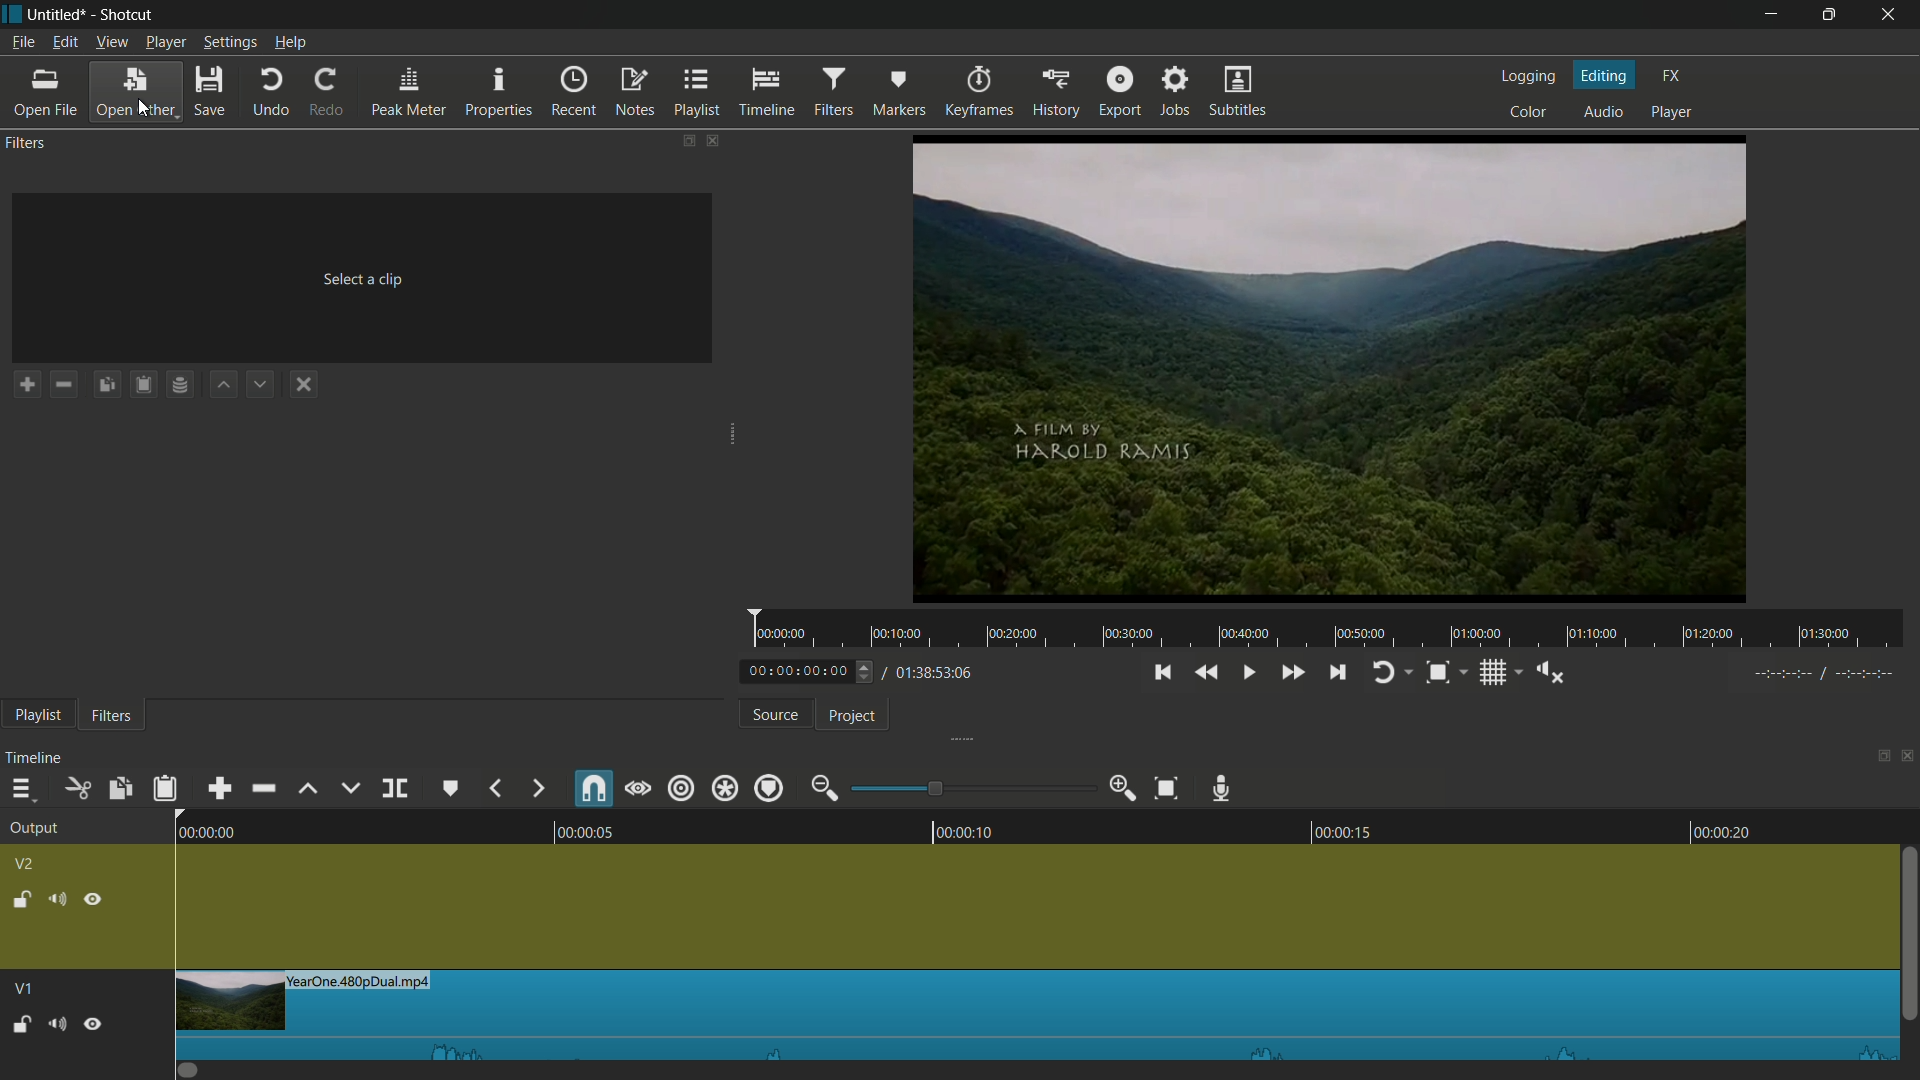 The width and height of the screenshot is (1920, 1080). I want to click on V1, so click(21, 983).